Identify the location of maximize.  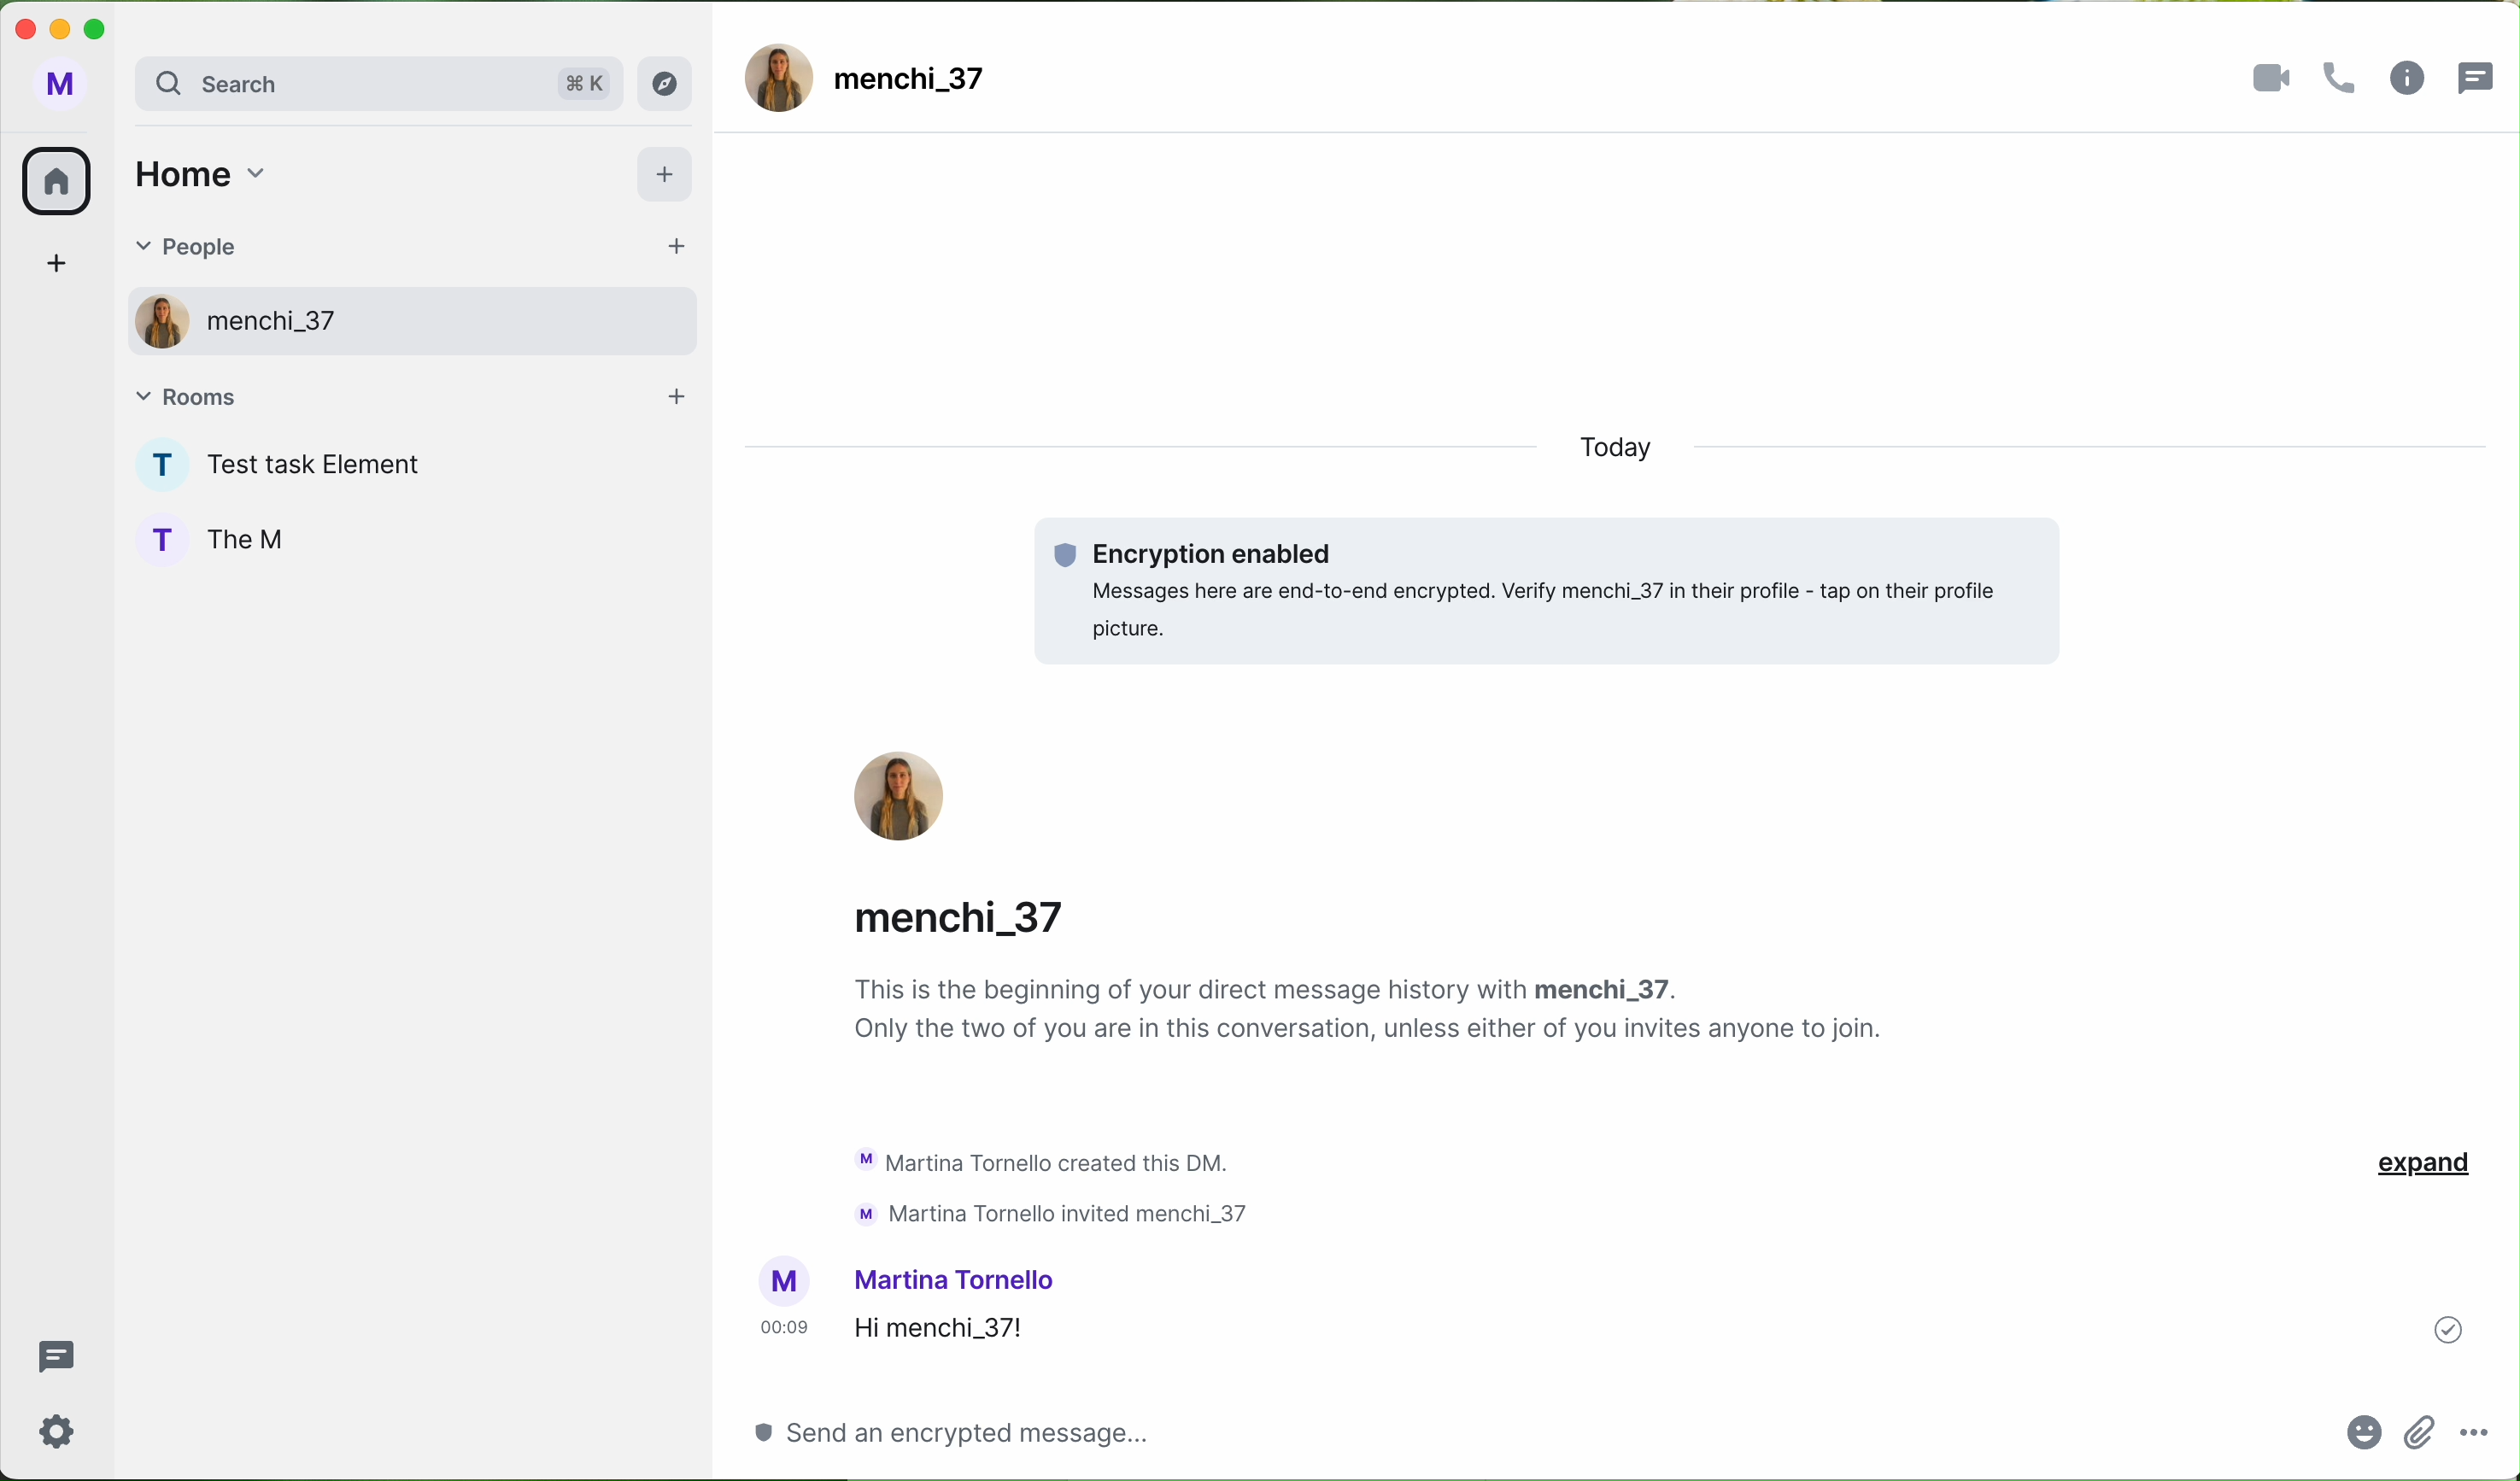
(104, 28).